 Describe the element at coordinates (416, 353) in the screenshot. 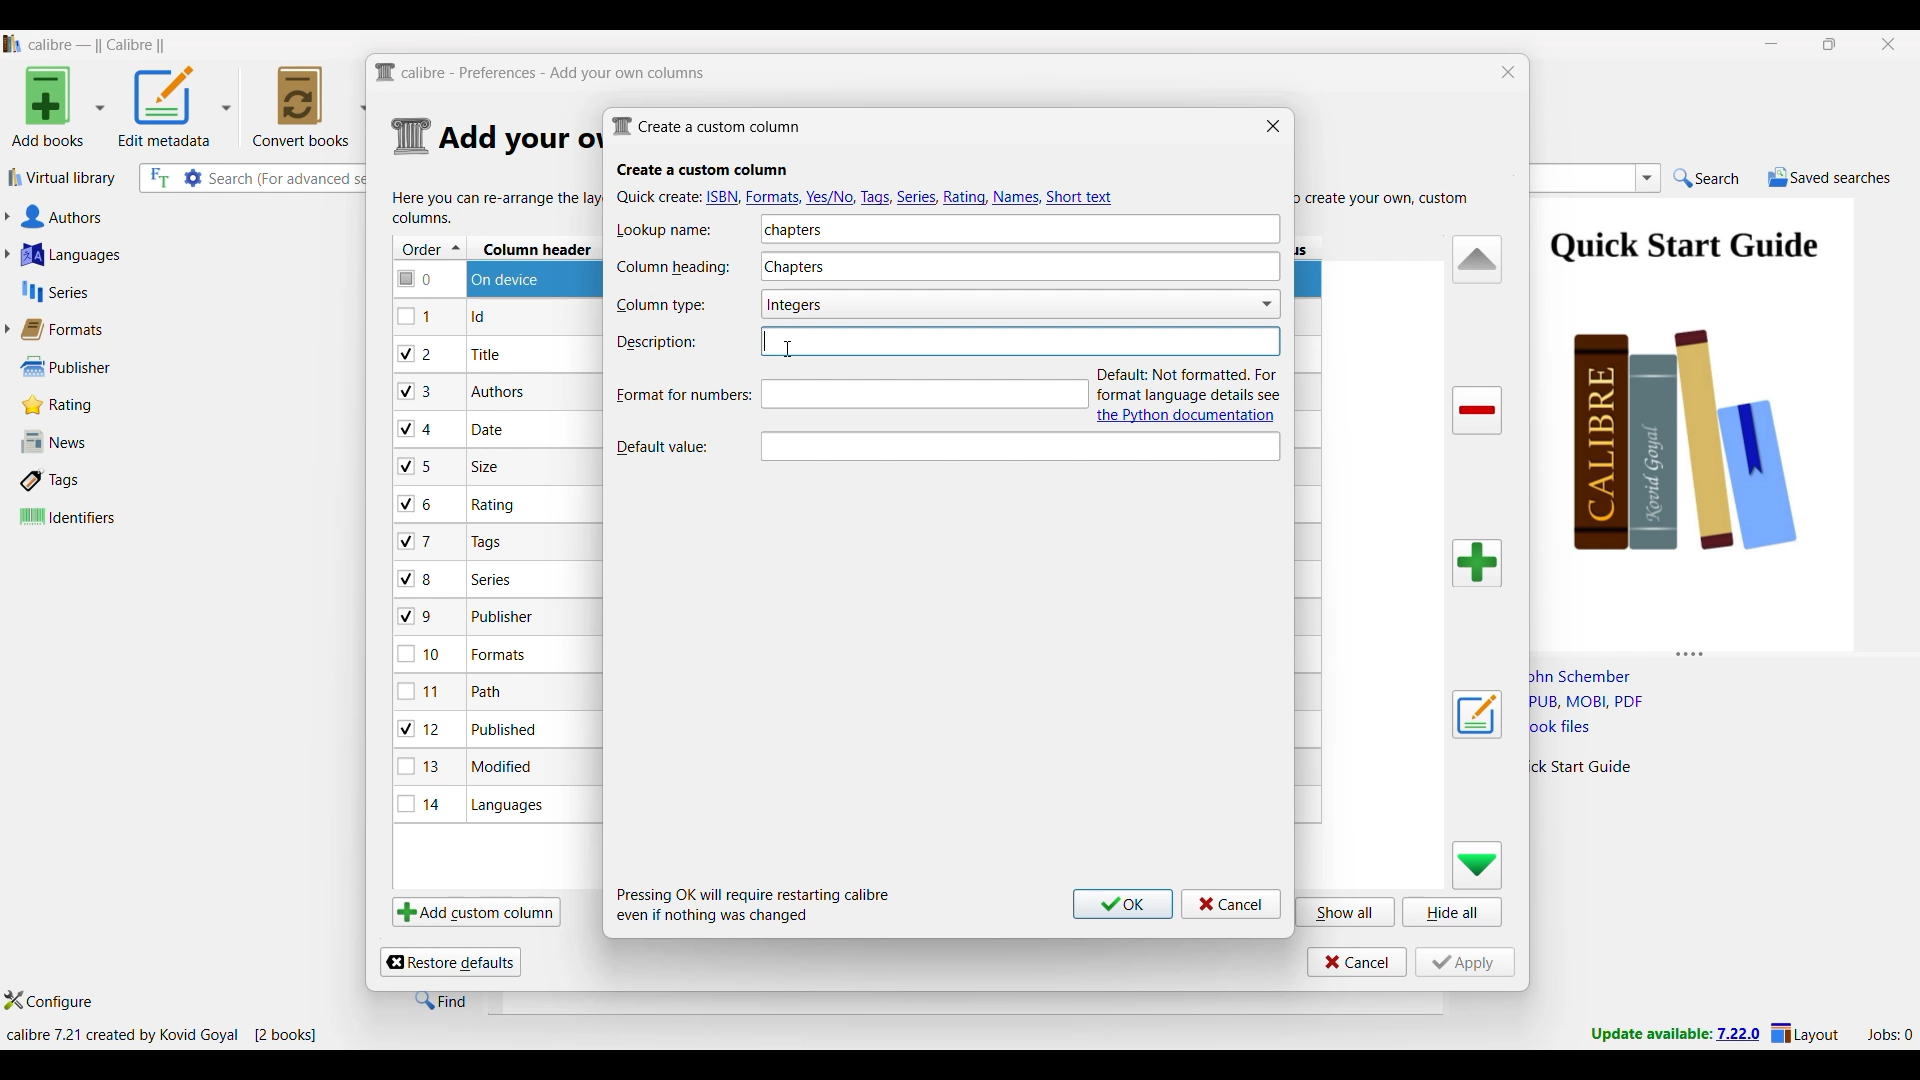

I see `checkbox - 2` at that location.